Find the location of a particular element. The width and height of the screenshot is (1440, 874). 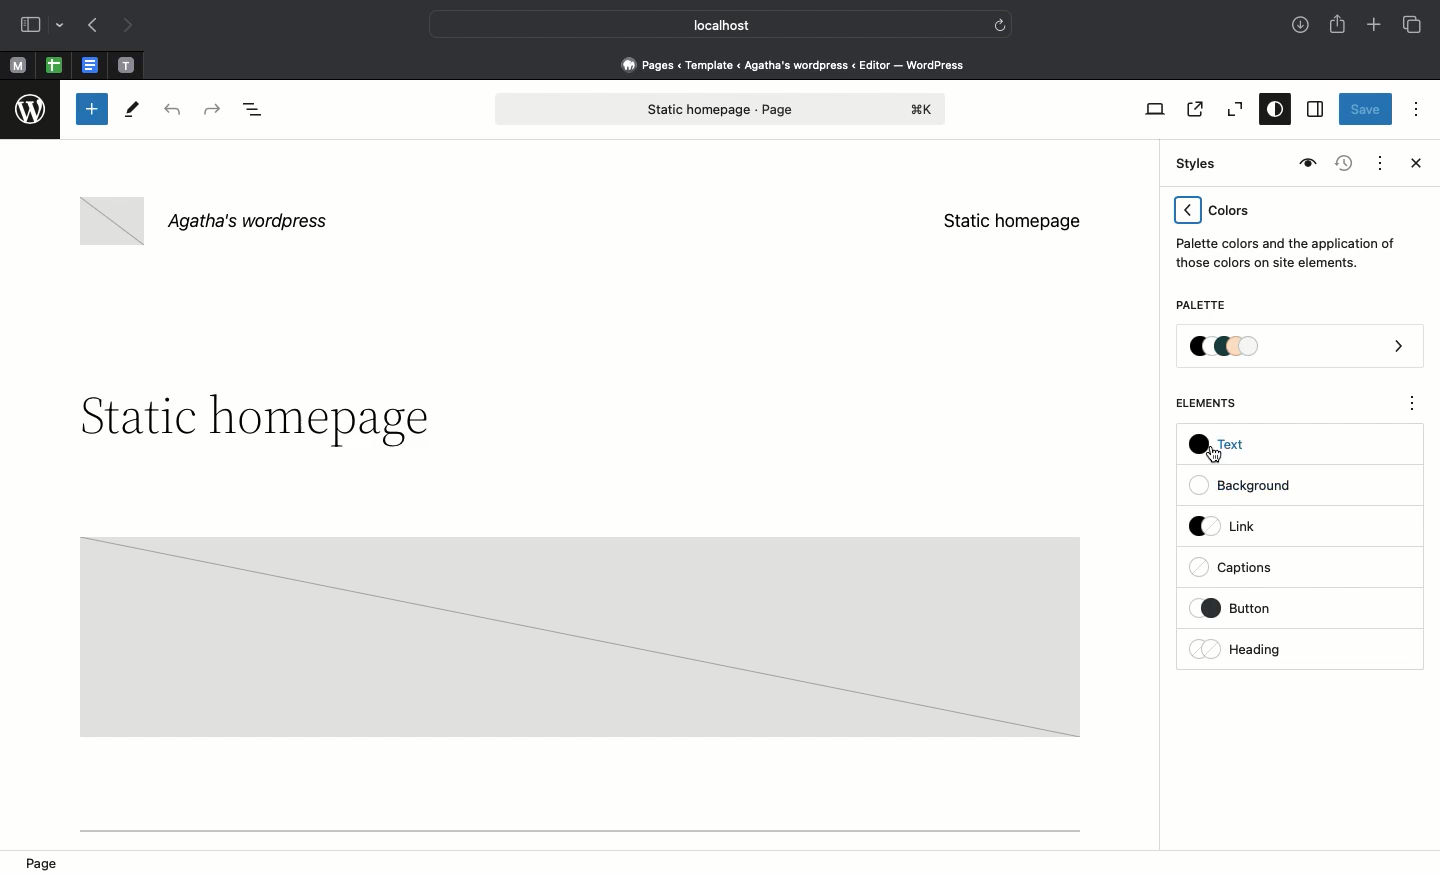

Local host is located at coordinates (706, 24).